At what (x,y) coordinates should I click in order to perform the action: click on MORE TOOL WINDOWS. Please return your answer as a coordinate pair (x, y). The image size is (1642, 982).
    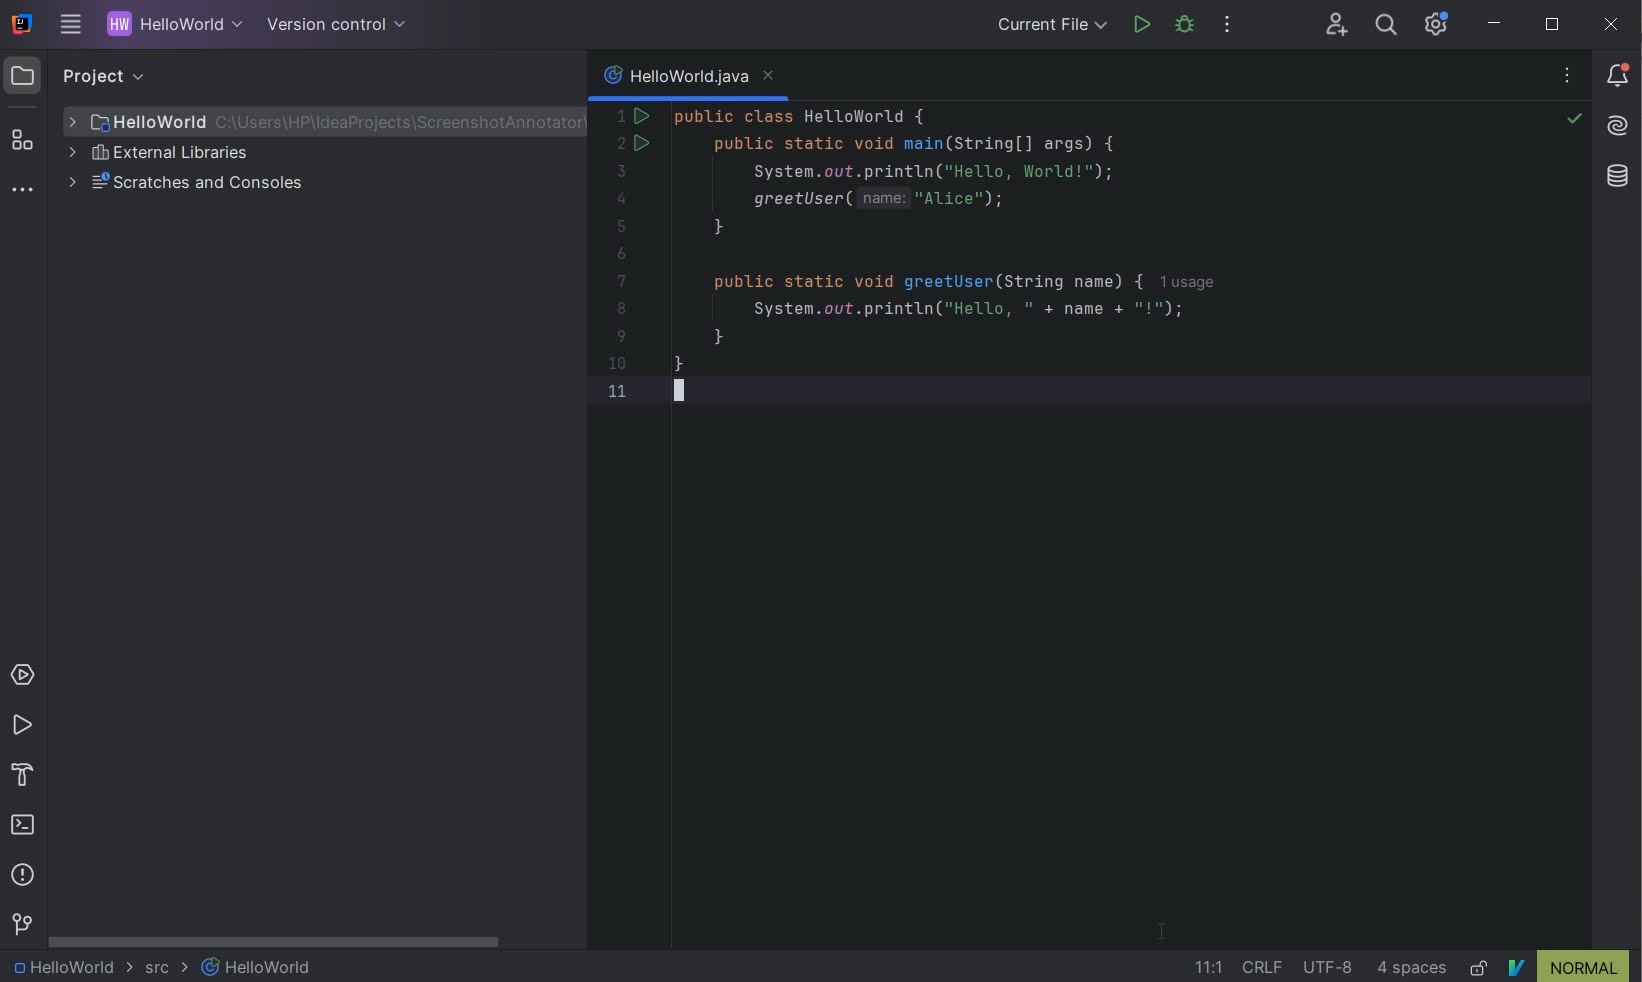
    Looking at the image, I should click on (22, 191).